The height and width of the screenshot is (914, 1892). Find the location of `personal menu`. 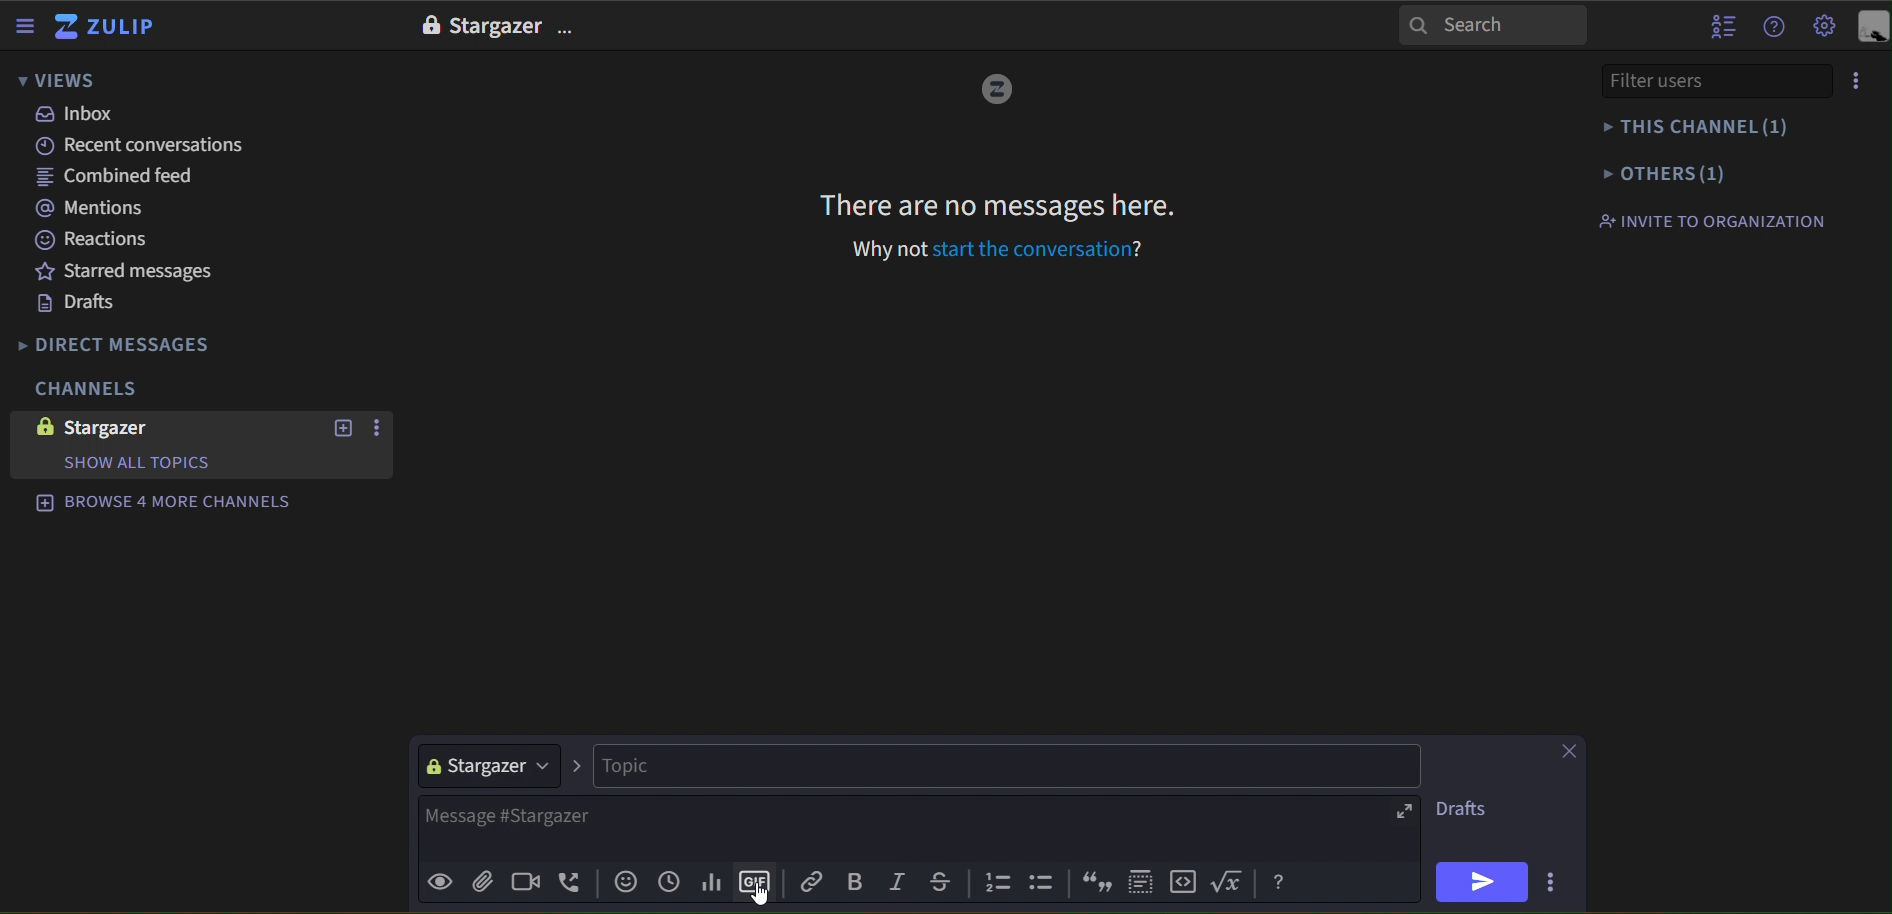

personal menu is located at coordinates (1872, 28).